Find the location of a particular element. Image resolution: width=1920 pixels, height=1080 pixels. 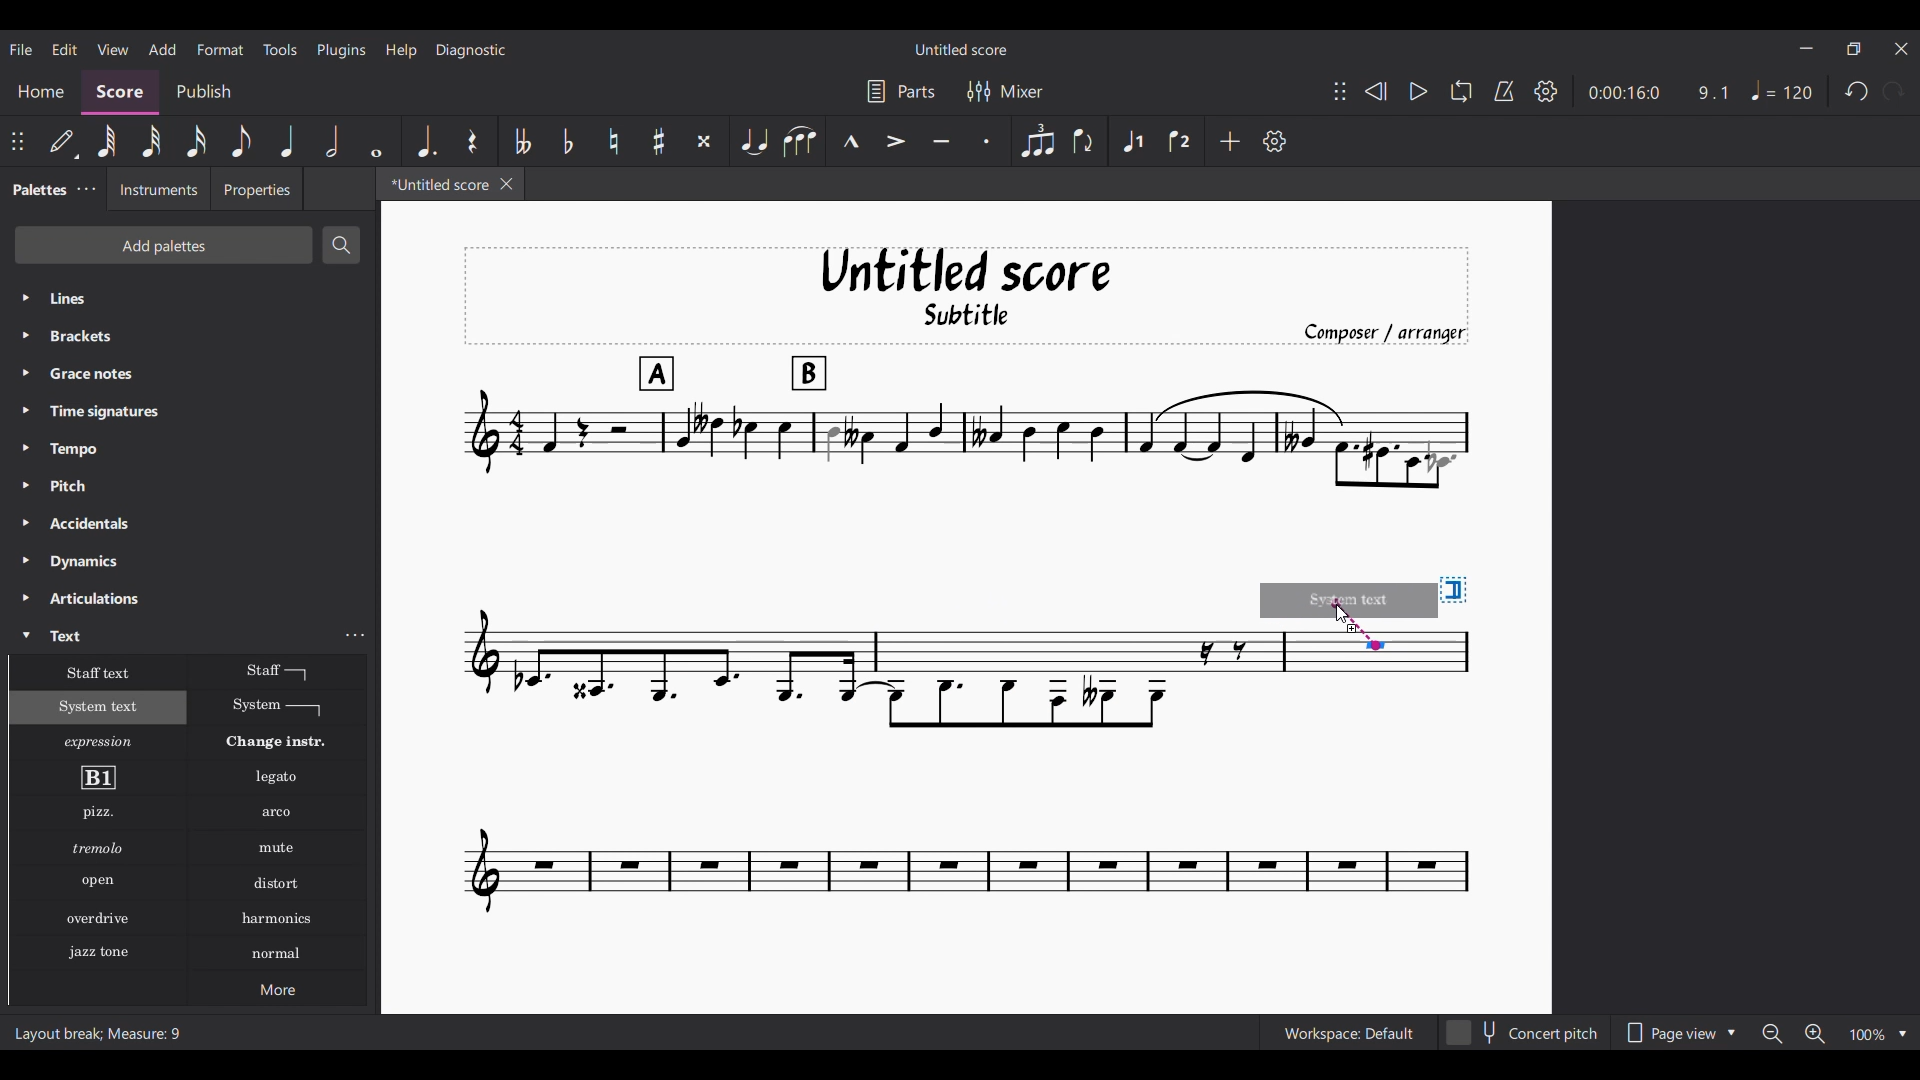

Lines is located at coordinates (190, 298).